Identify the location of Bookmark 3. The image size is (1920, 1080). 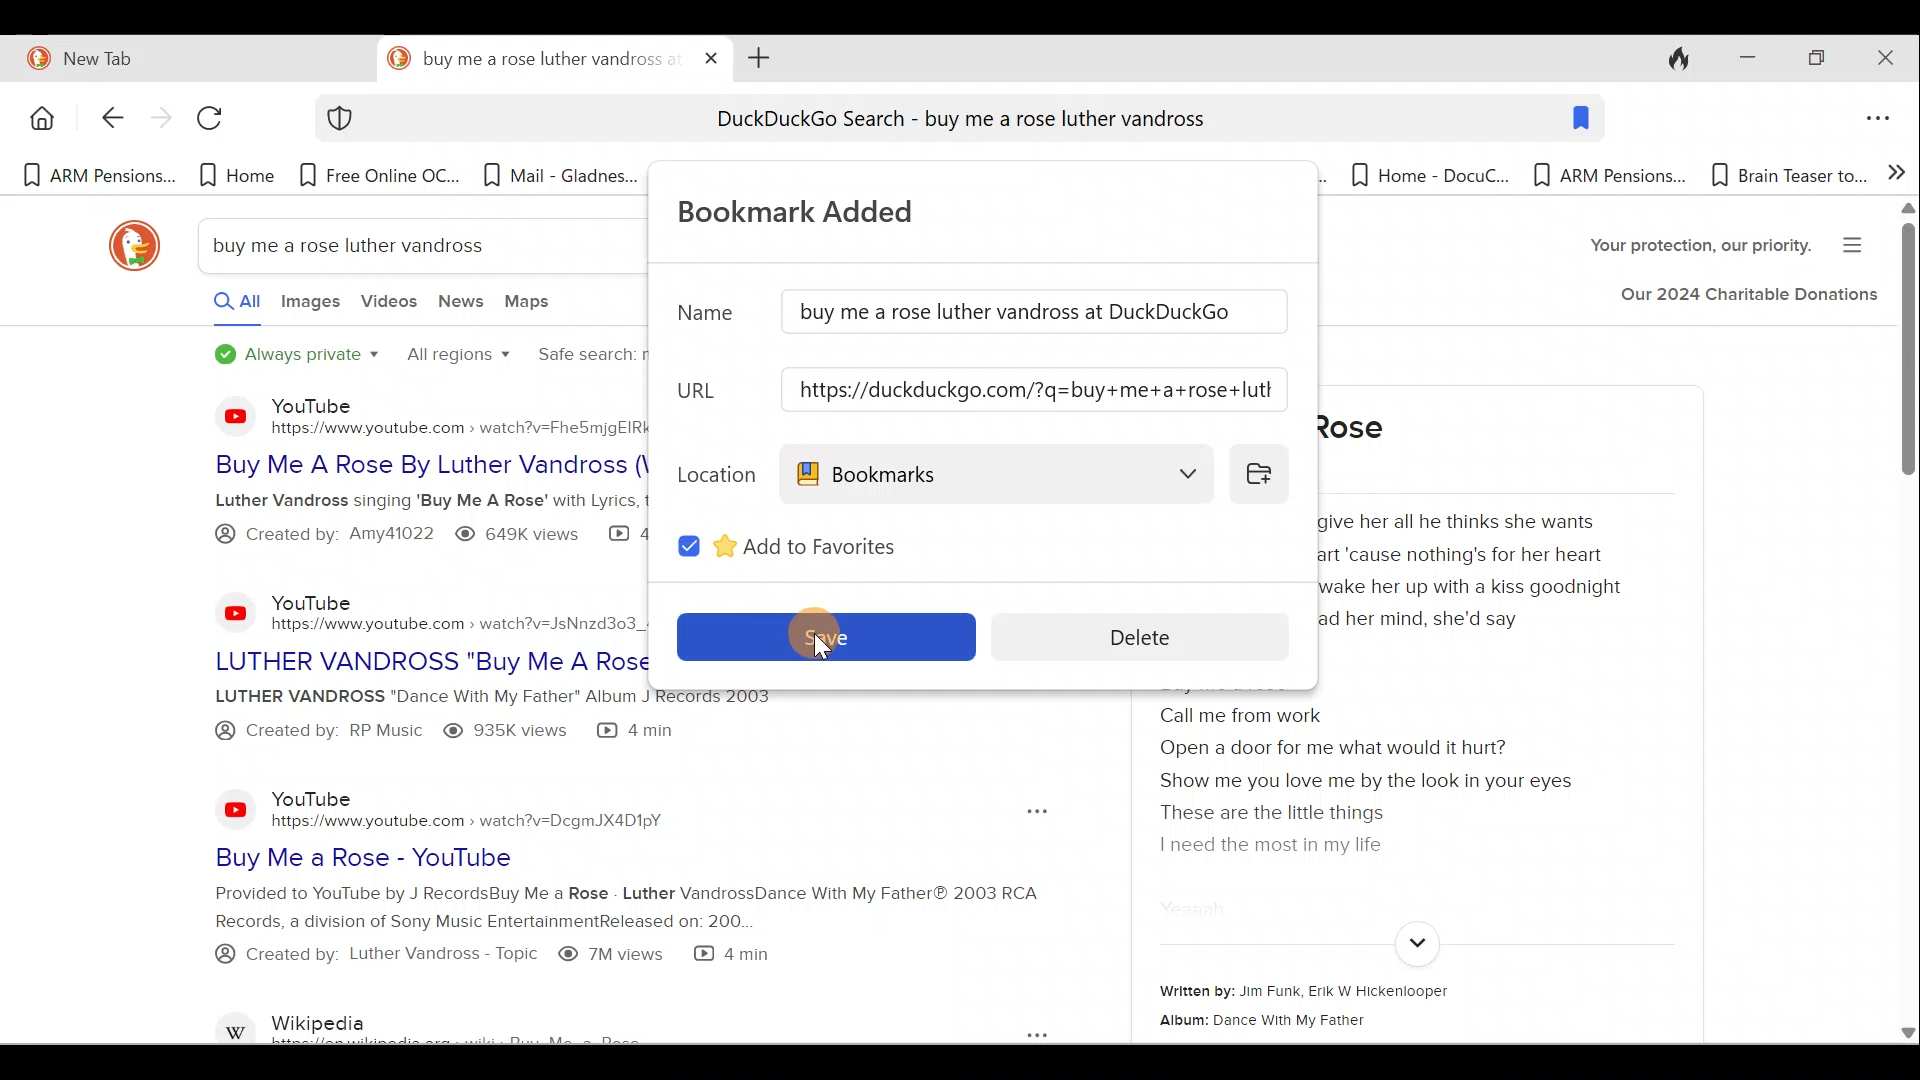
(383, 175).